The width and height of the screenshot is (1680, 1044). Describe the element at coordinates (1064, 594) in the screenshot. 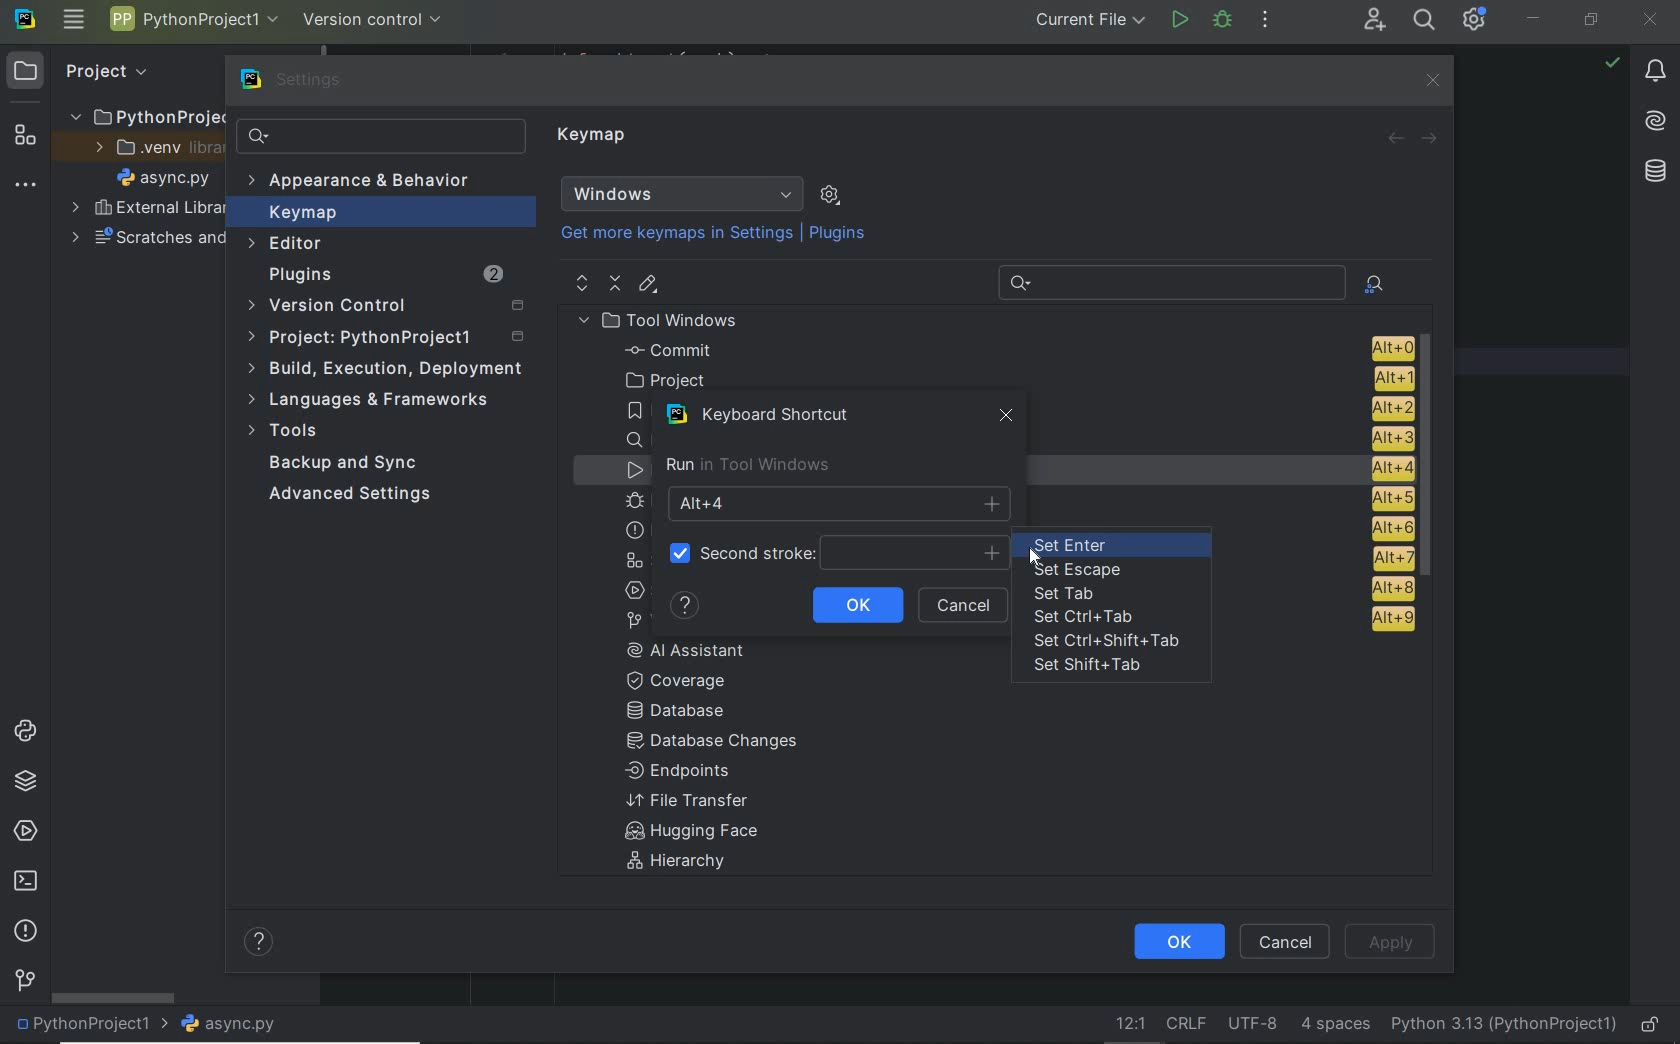

I see `set tab` at that location.